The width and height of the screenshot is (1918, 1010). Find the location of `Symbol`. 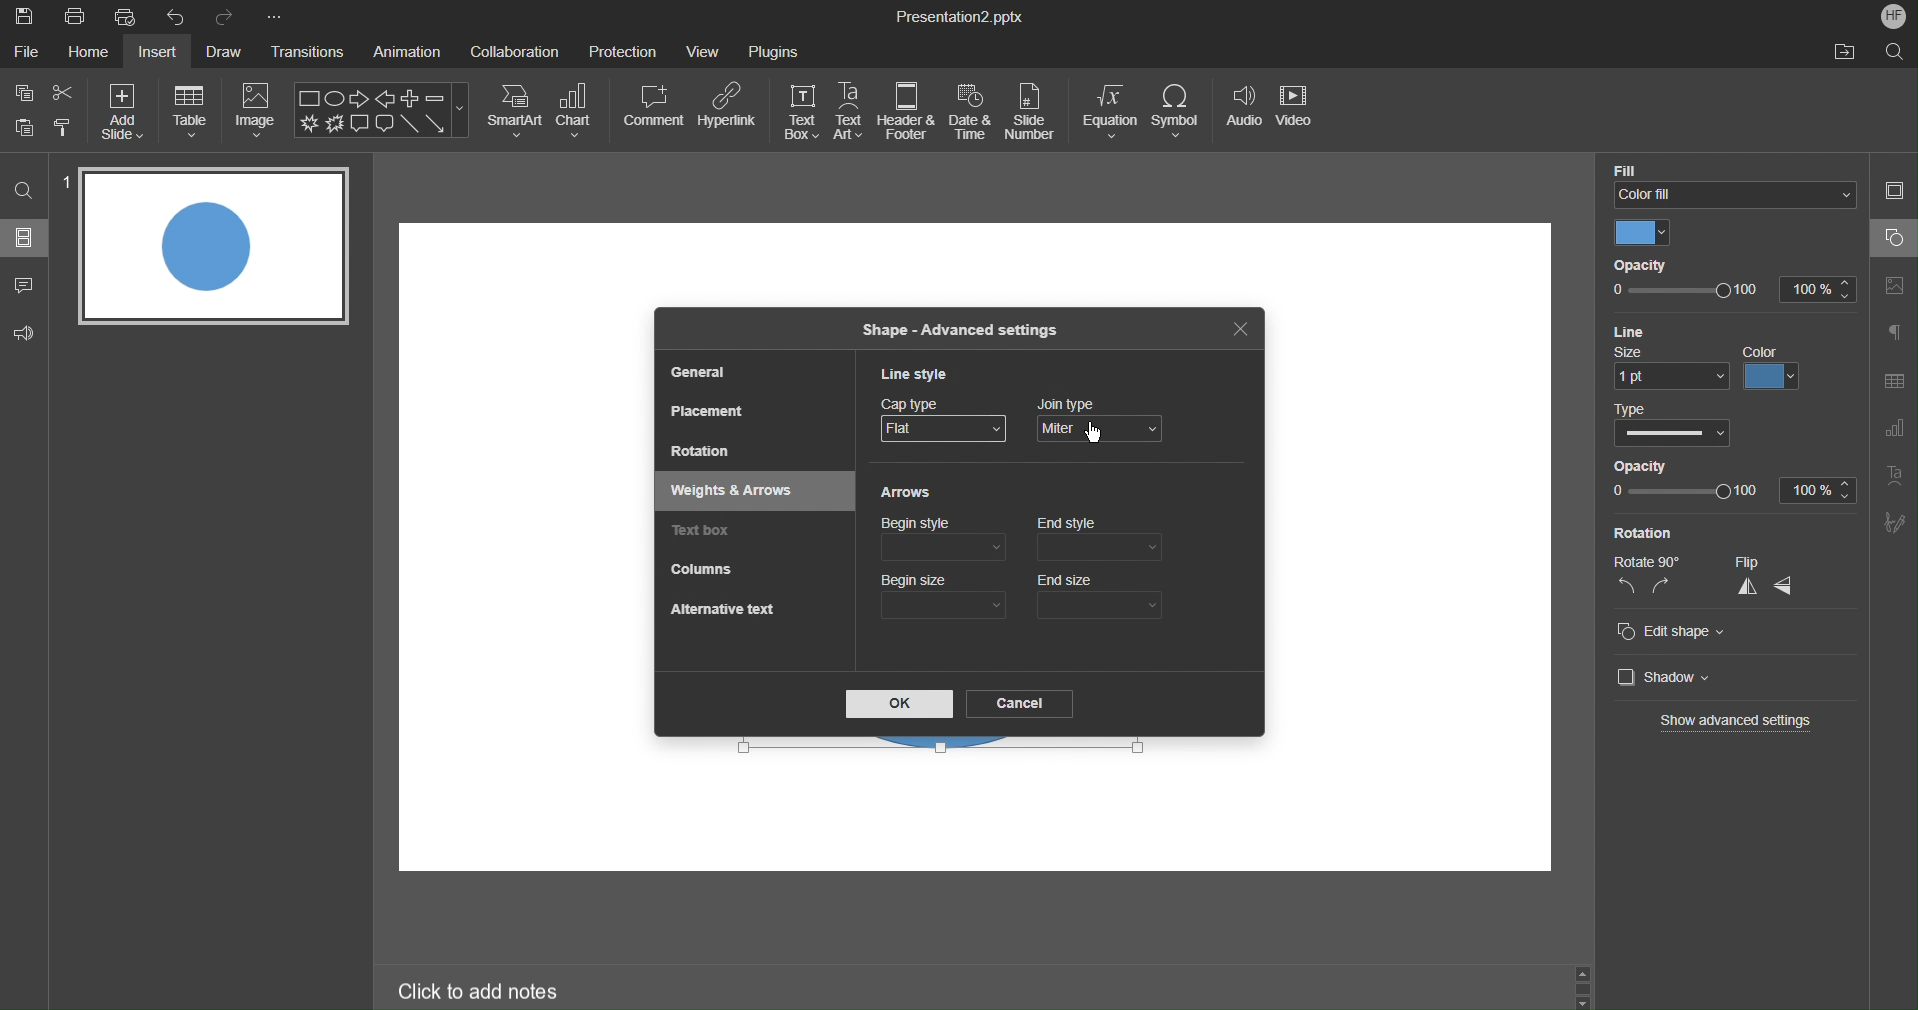

Symbol is located at coordinates (1179, 112).